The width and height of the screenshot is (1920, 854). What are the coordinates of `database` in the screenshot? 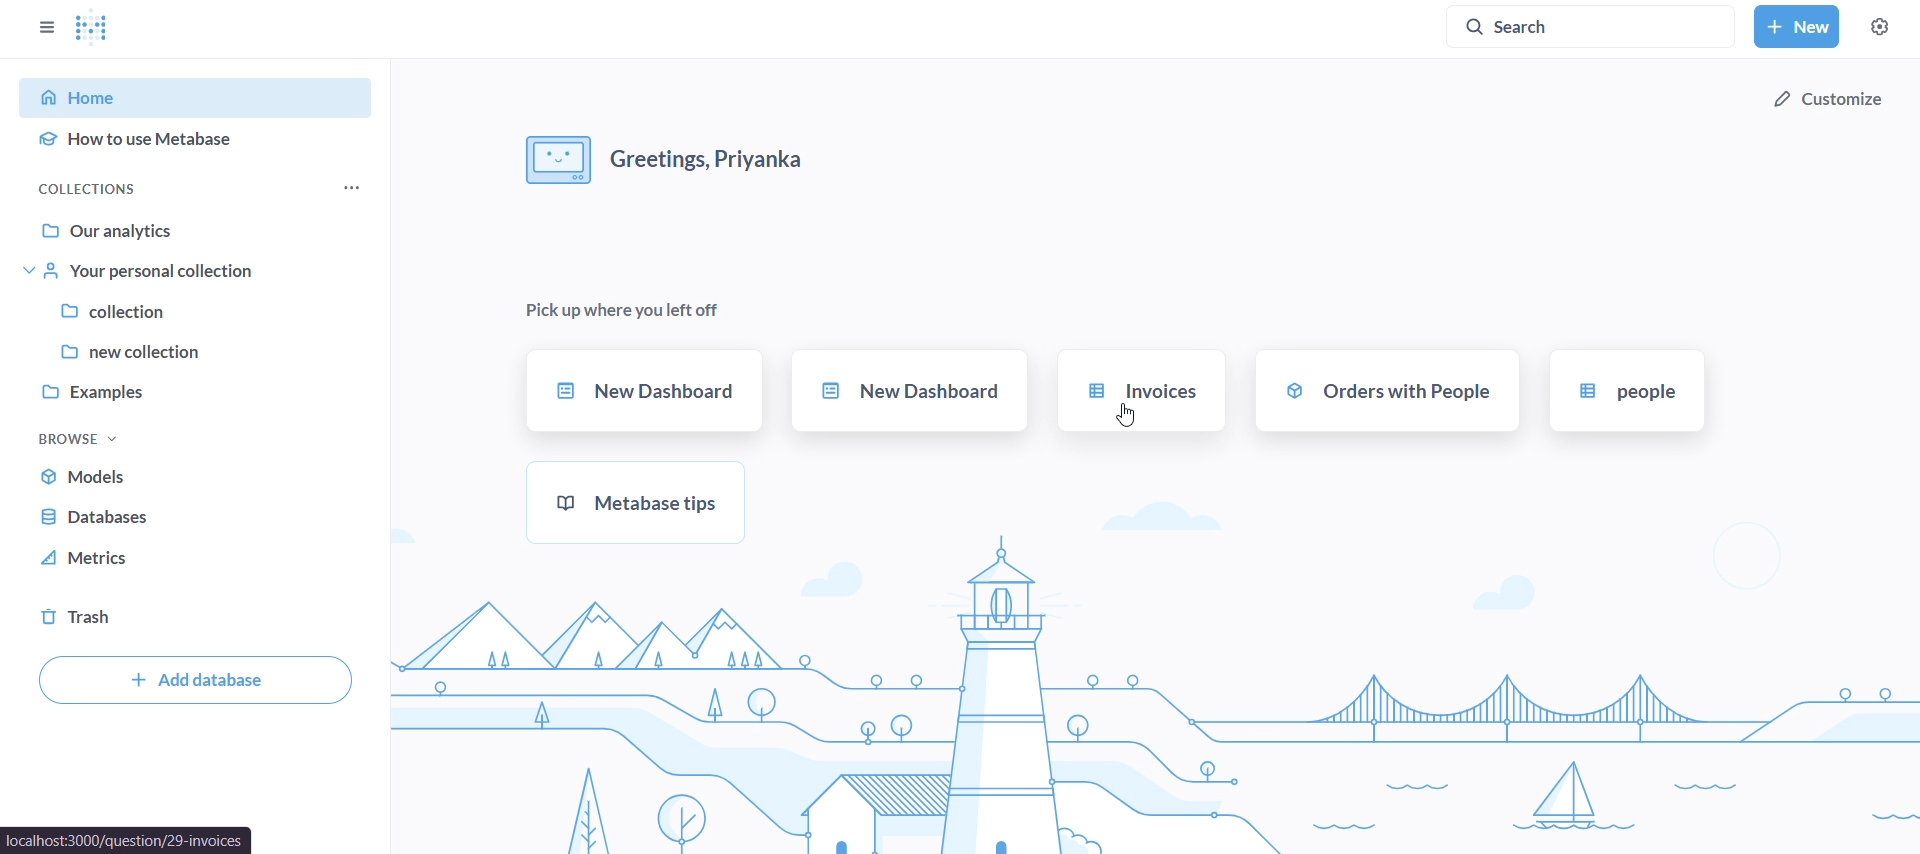 It's located at (90, 517).